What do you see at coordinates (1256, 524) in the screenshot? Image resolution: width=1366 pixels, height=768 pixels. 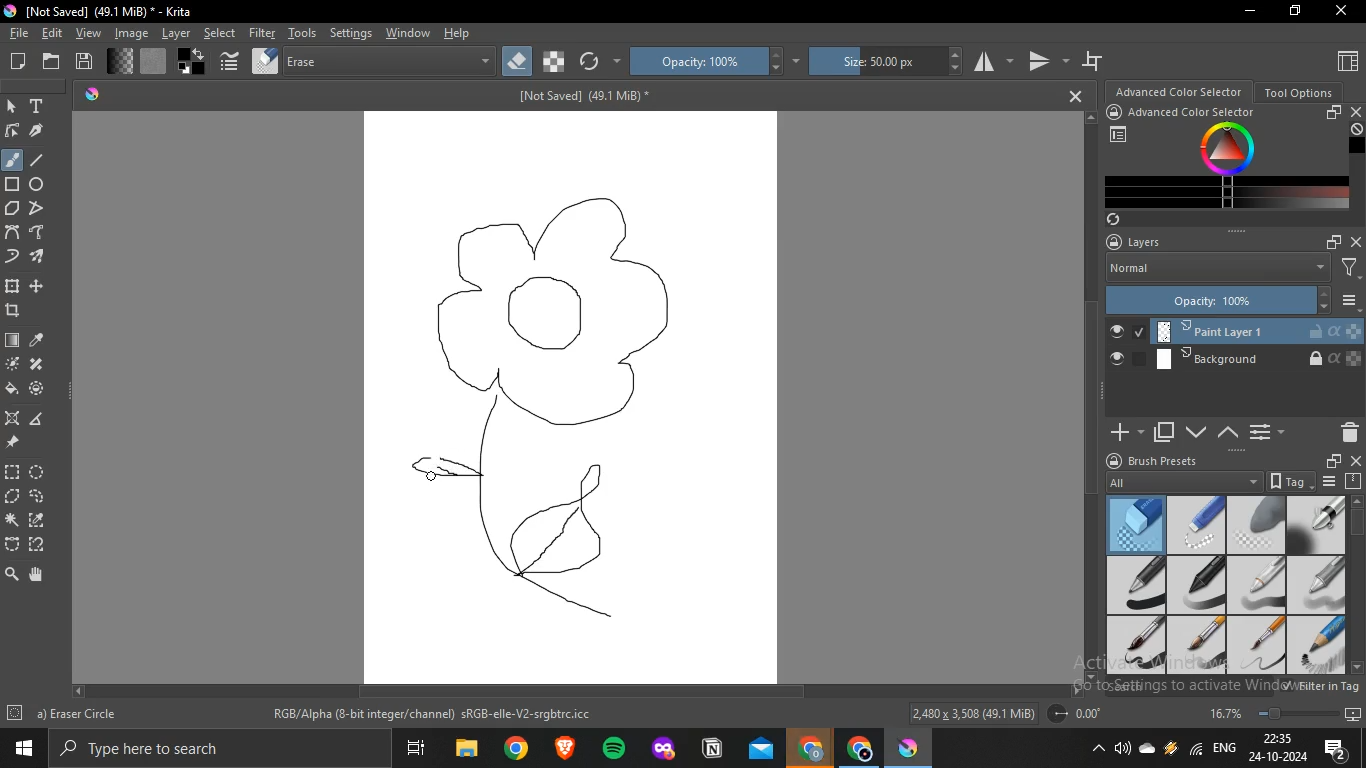 I see `eraser soft` at bounding box center [1256, 524].